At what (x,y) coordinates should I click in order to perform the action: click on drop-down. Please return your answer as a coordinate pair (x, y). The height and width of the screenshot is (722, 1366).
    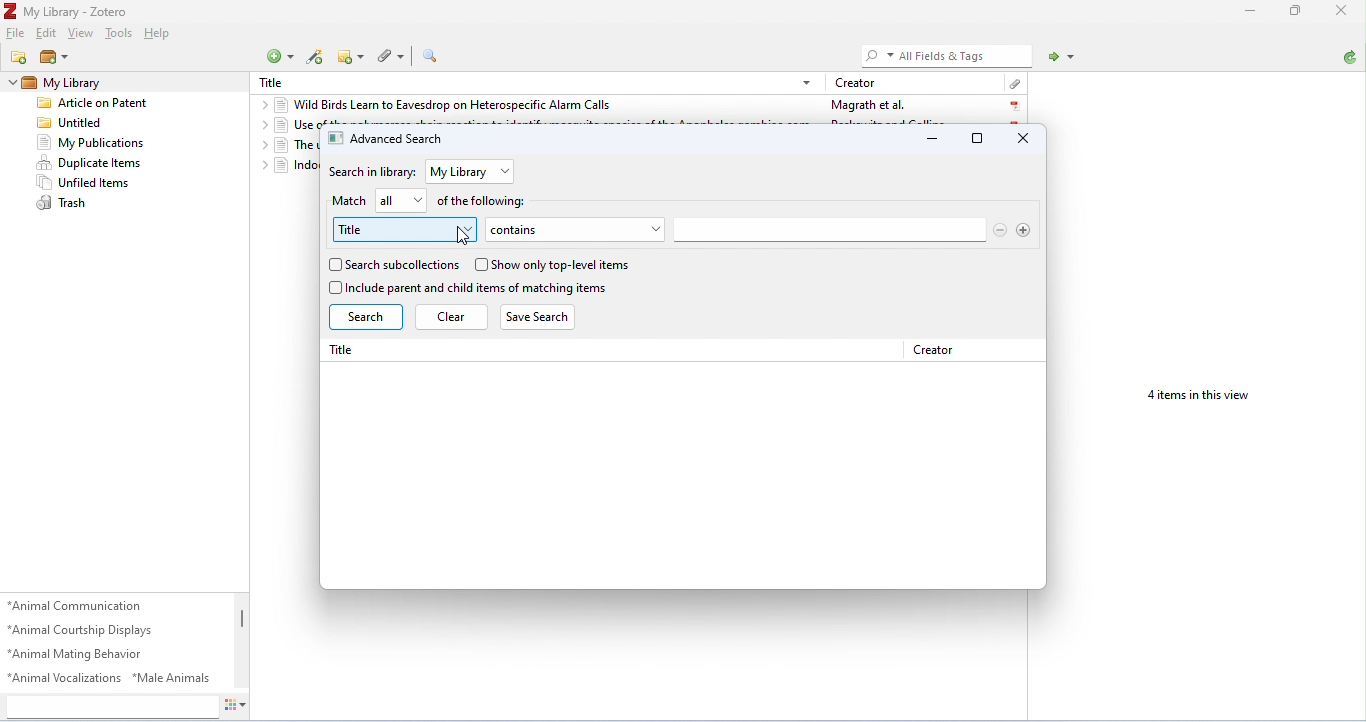
    Looking at the image, I should click on (419, 200).